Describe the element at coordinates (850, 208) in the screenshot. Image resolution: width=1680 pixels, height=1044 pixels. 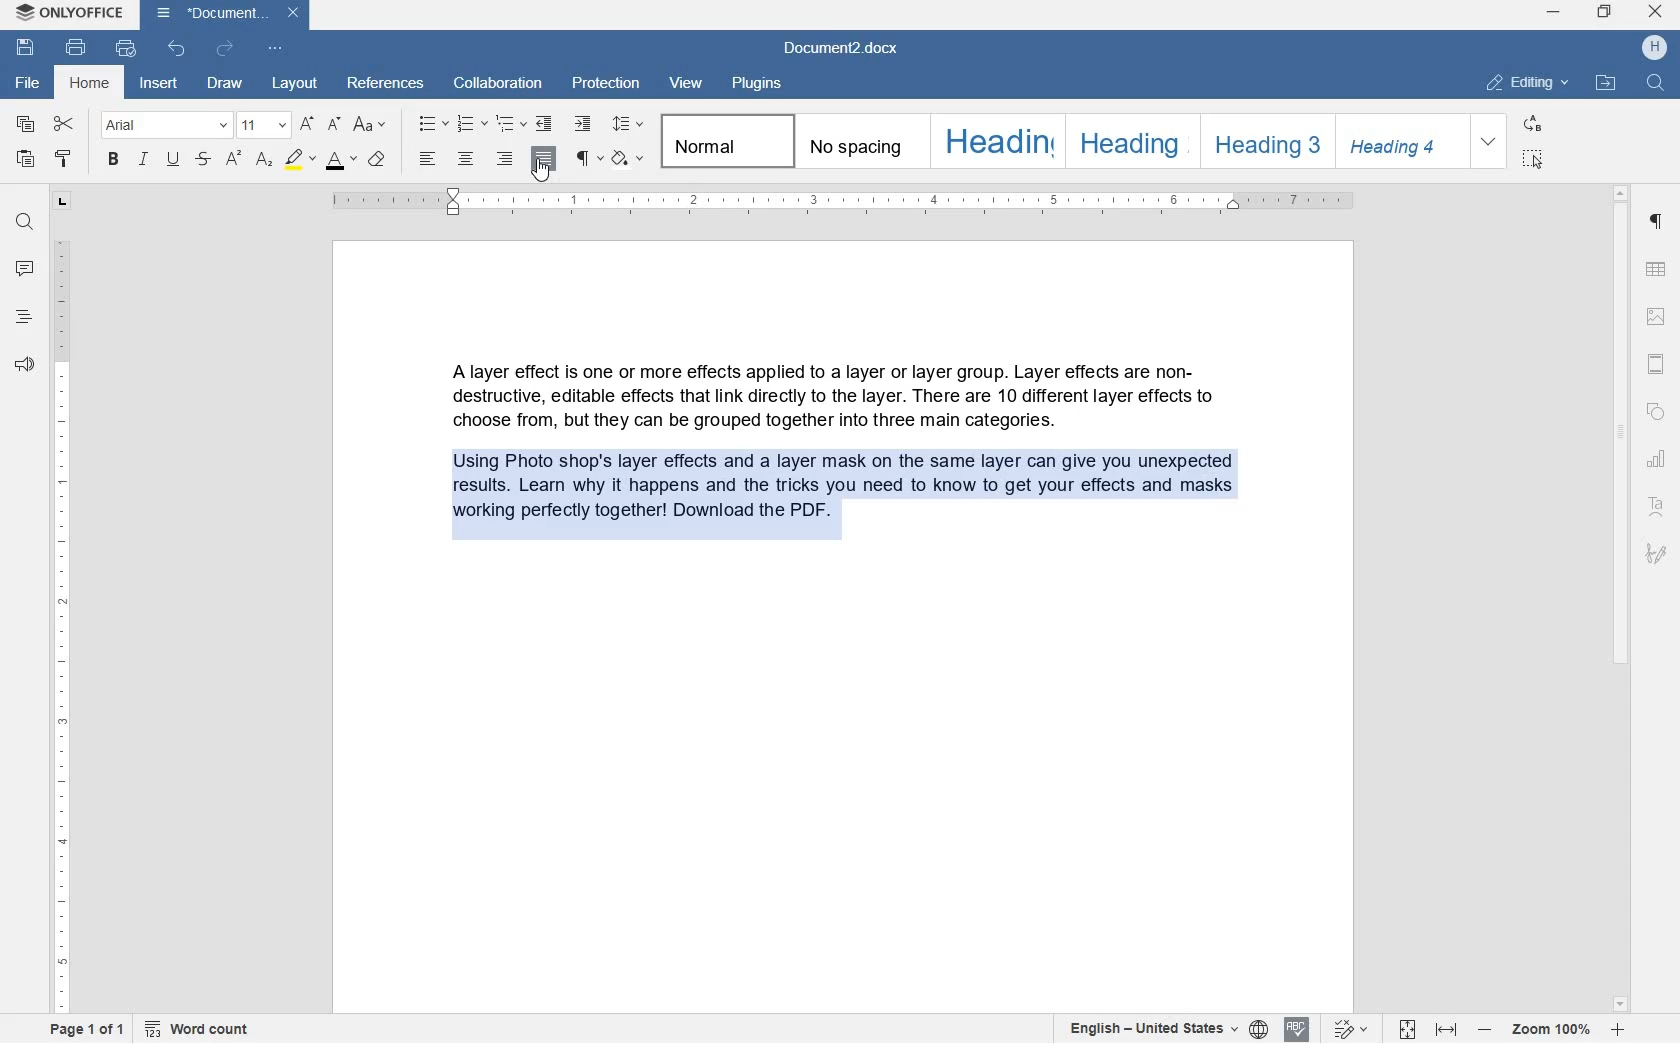
I see `RULER` at that location.